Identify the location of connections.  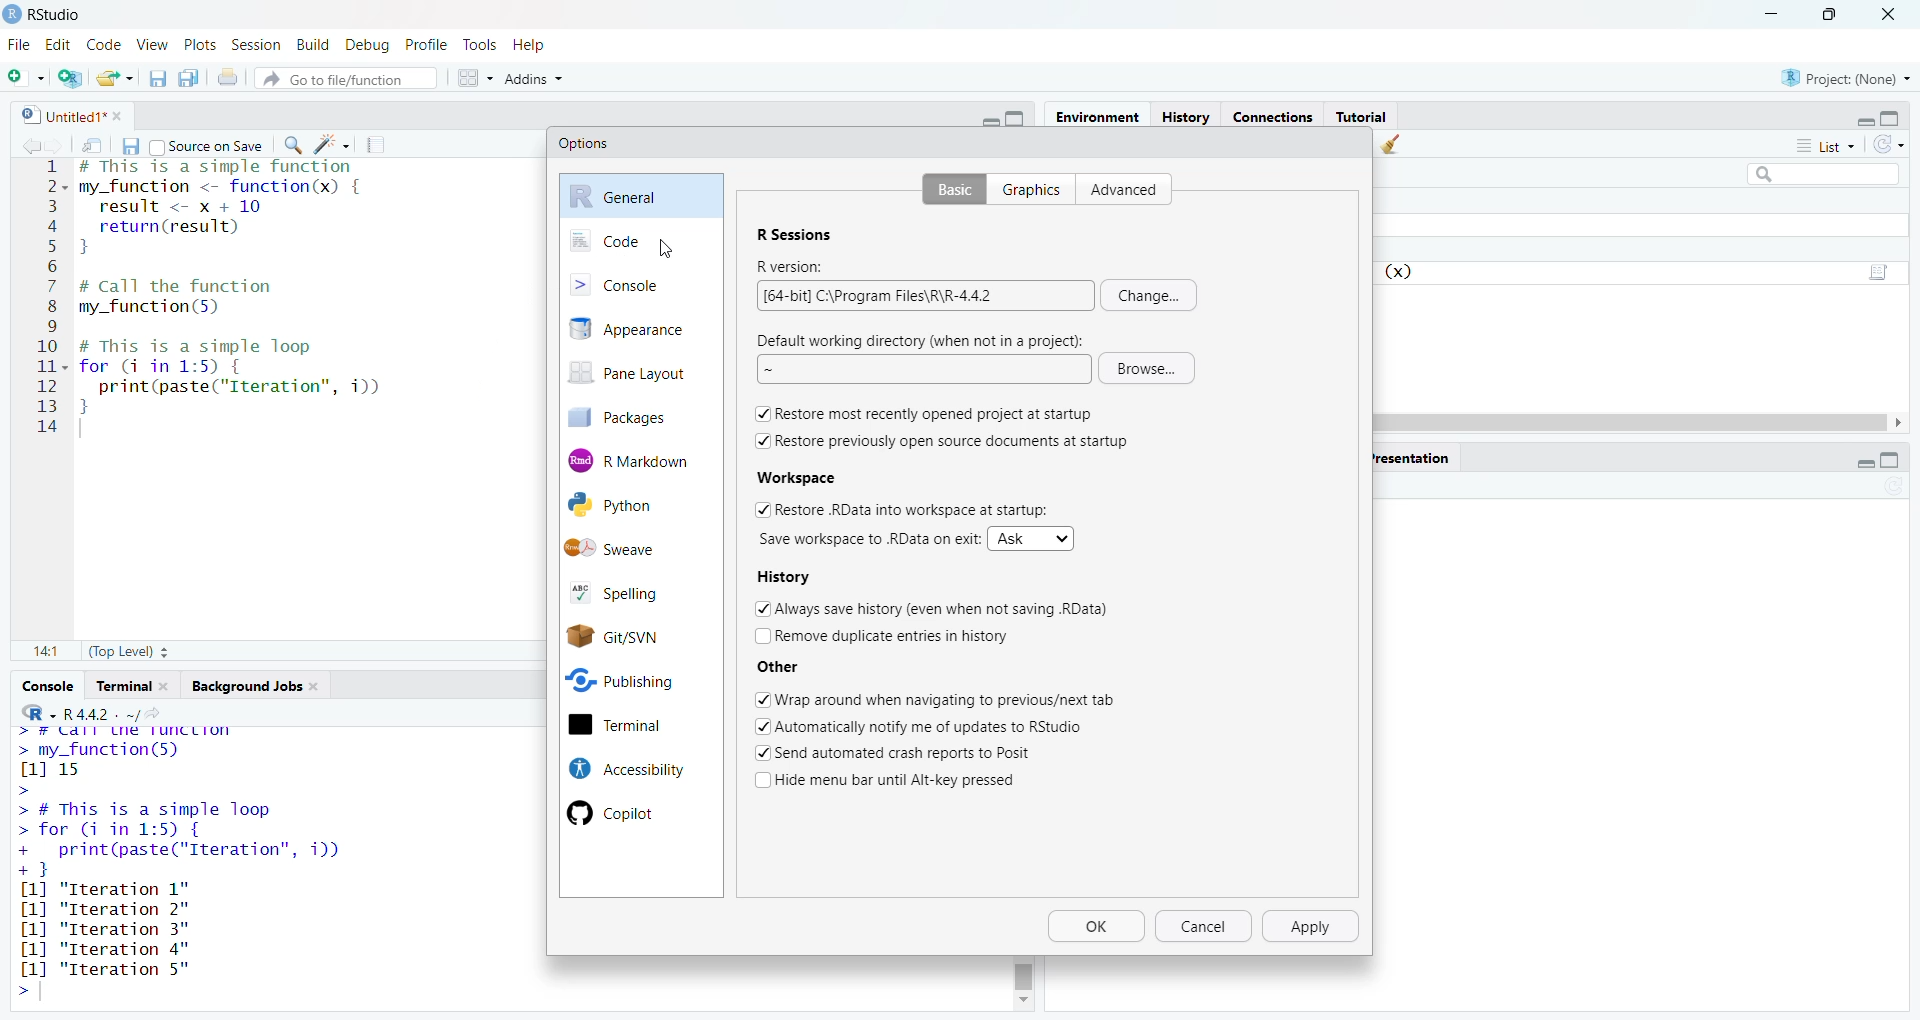
(1271, 114).